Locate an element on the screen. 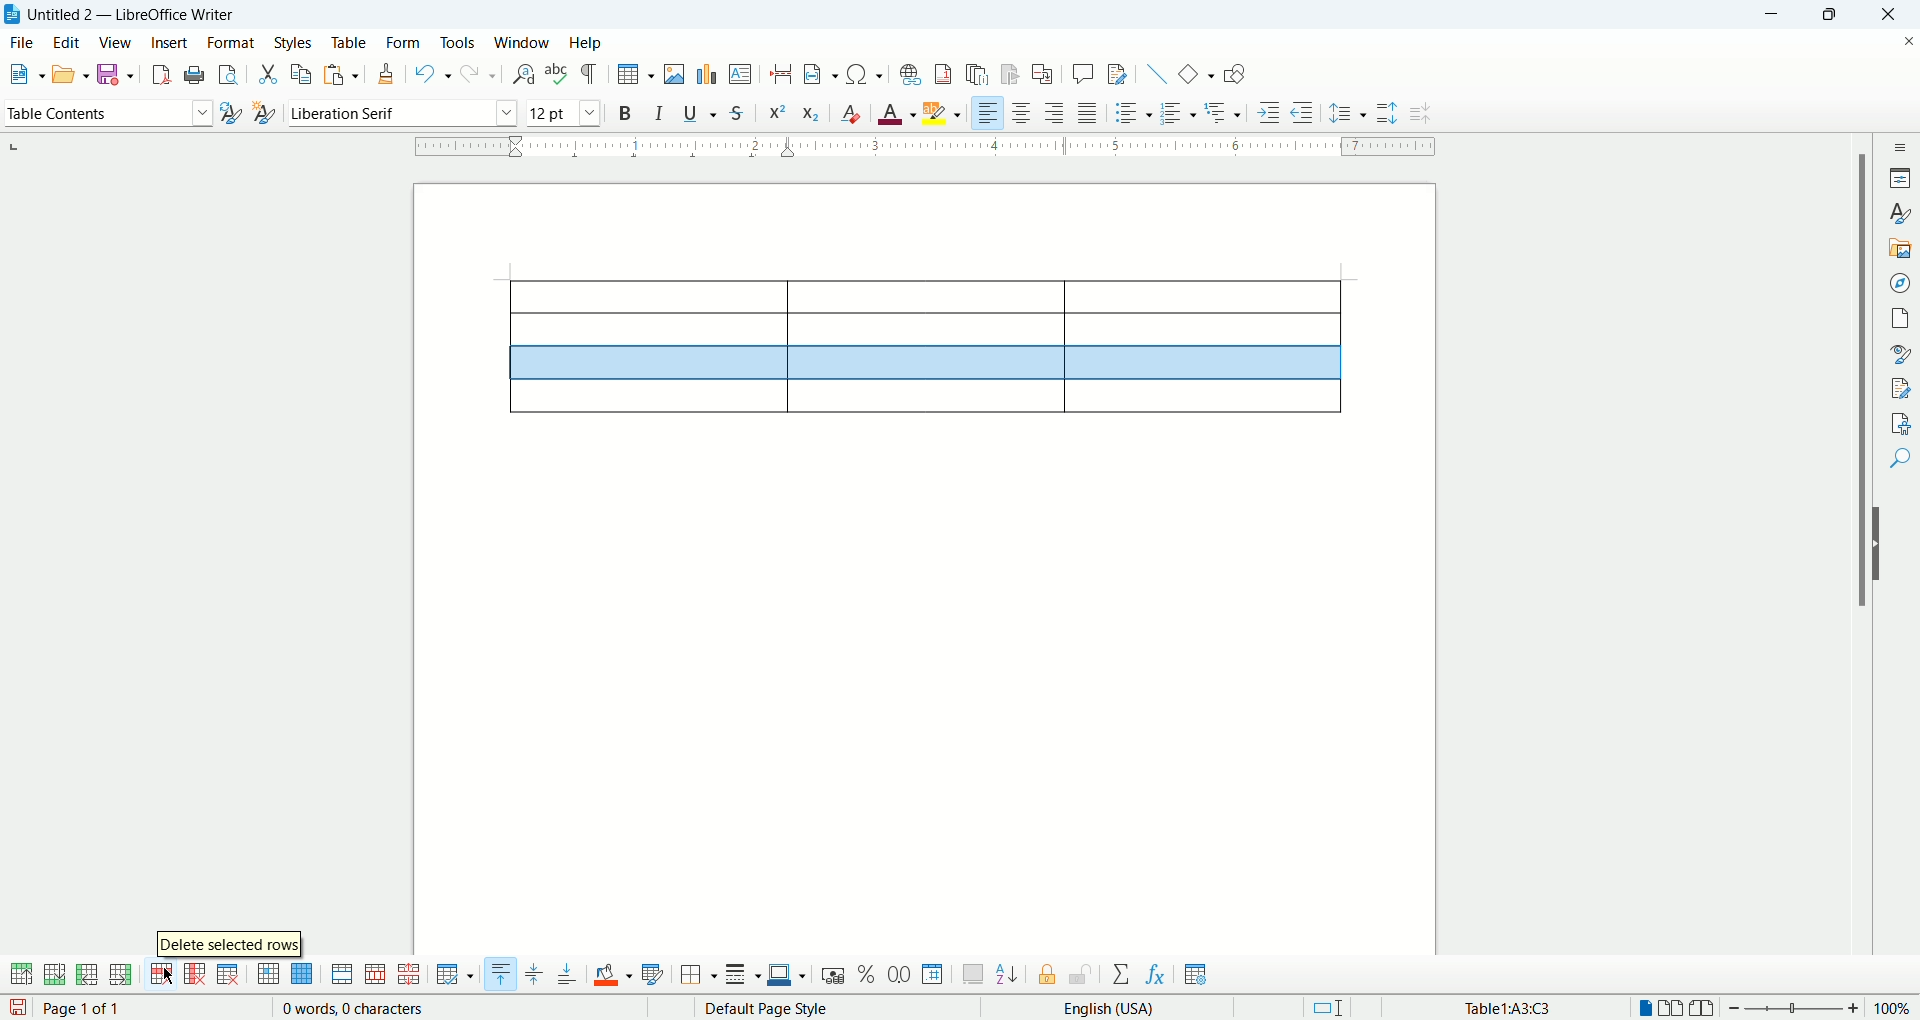 This screenshot has width=1920, height=1020. titled 2 — LibreOffice Writer is located at coordinates (141, 14).